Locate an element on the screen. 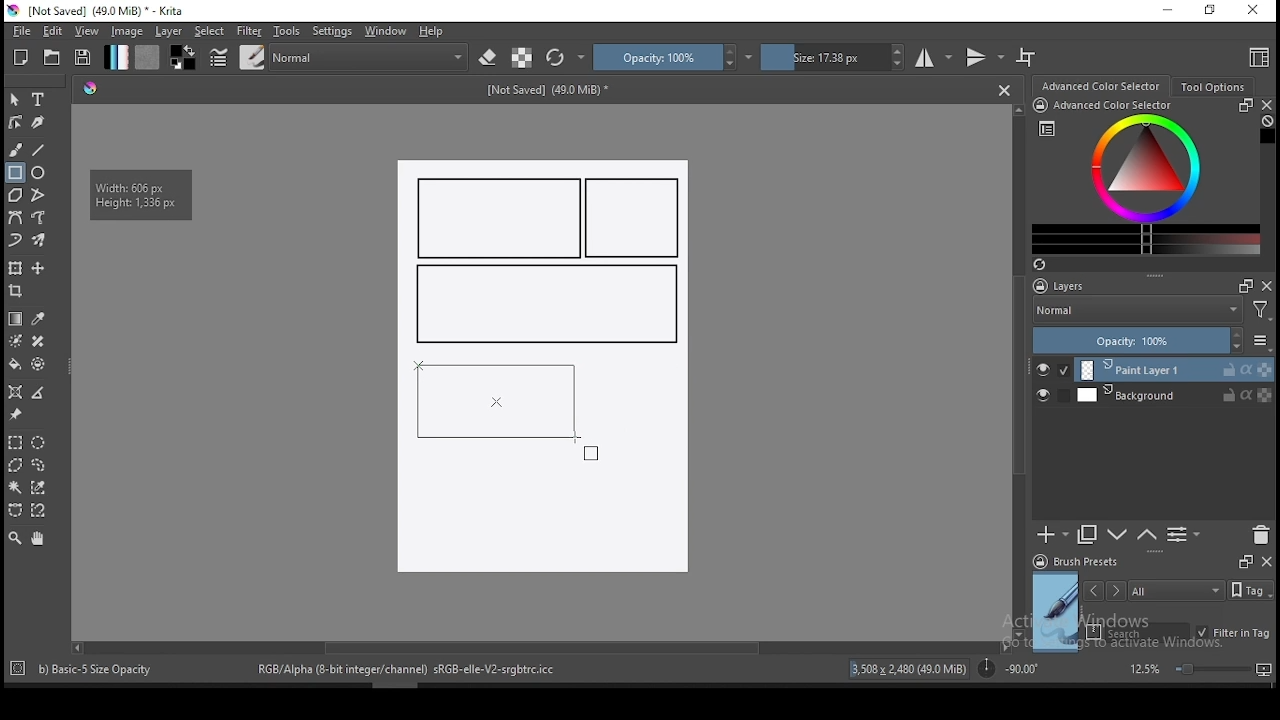 The image size is (1280, 720). layer is located at coordinates (1175, 370).